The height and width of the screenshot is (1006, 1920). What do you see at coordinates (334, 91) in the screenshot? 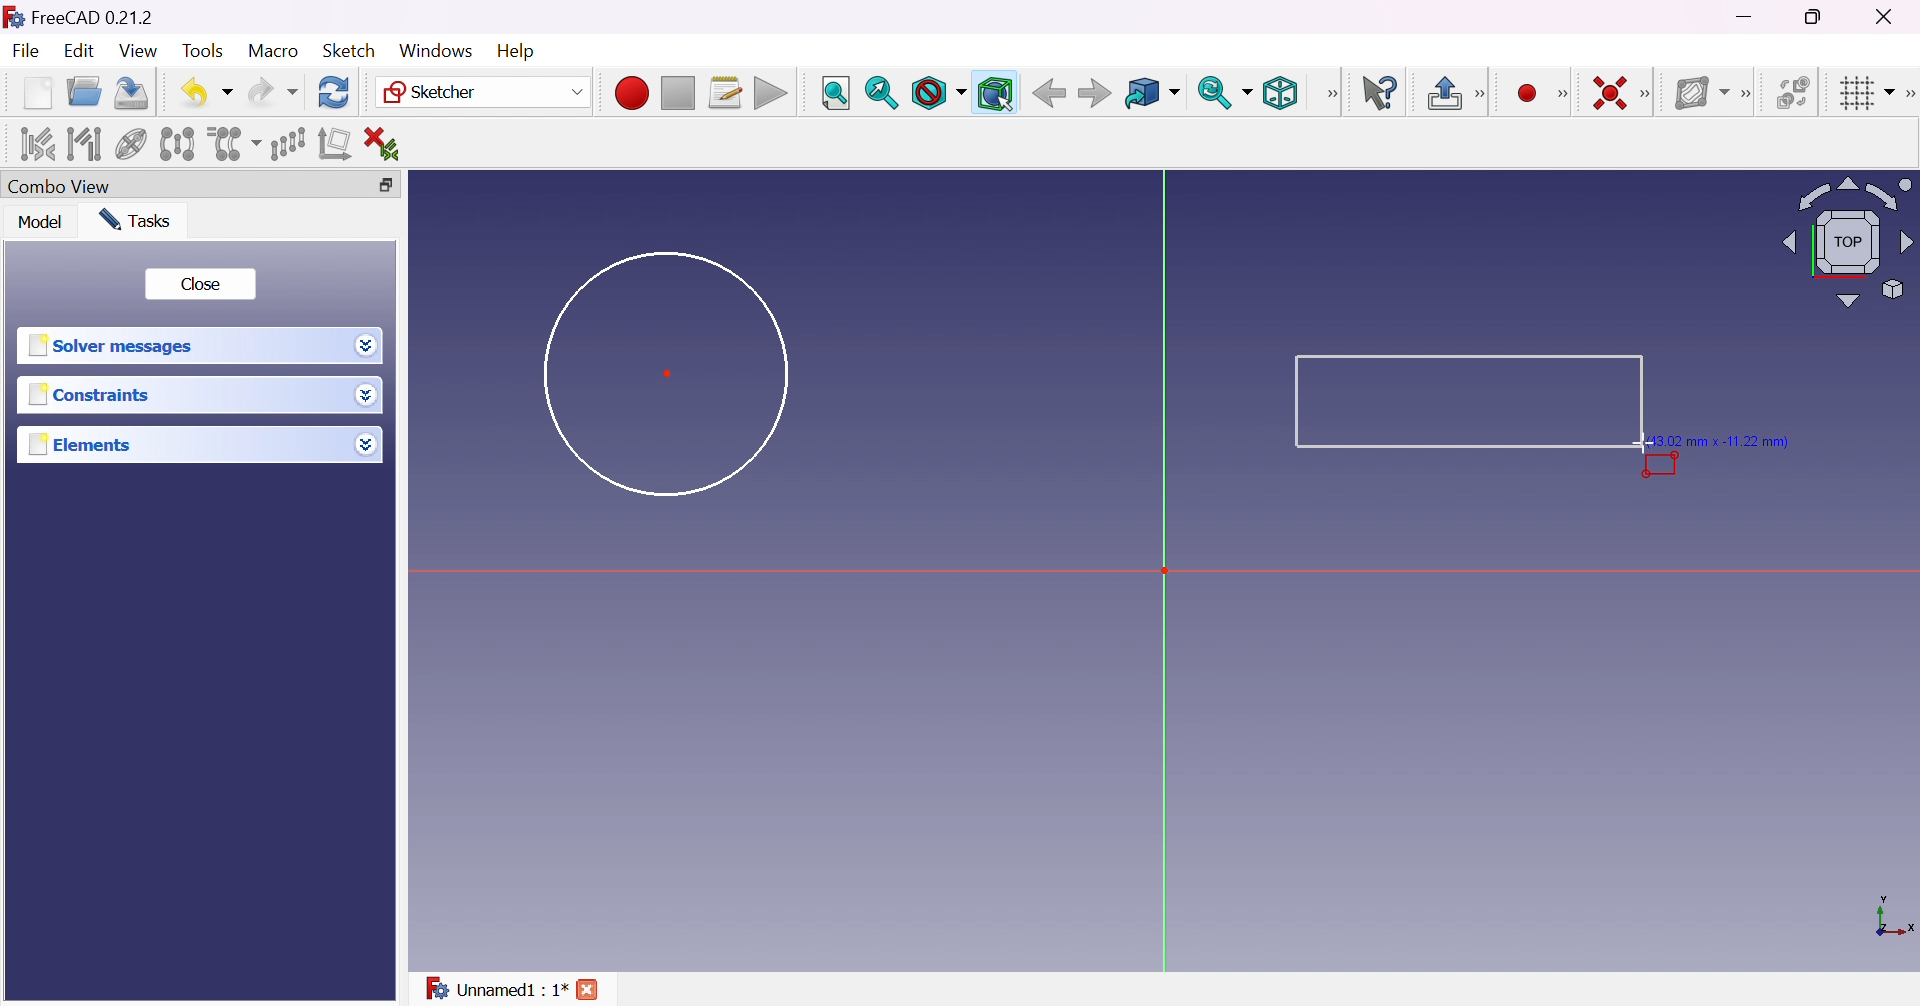
I see `Refresh` at bounding box center [334, 91].